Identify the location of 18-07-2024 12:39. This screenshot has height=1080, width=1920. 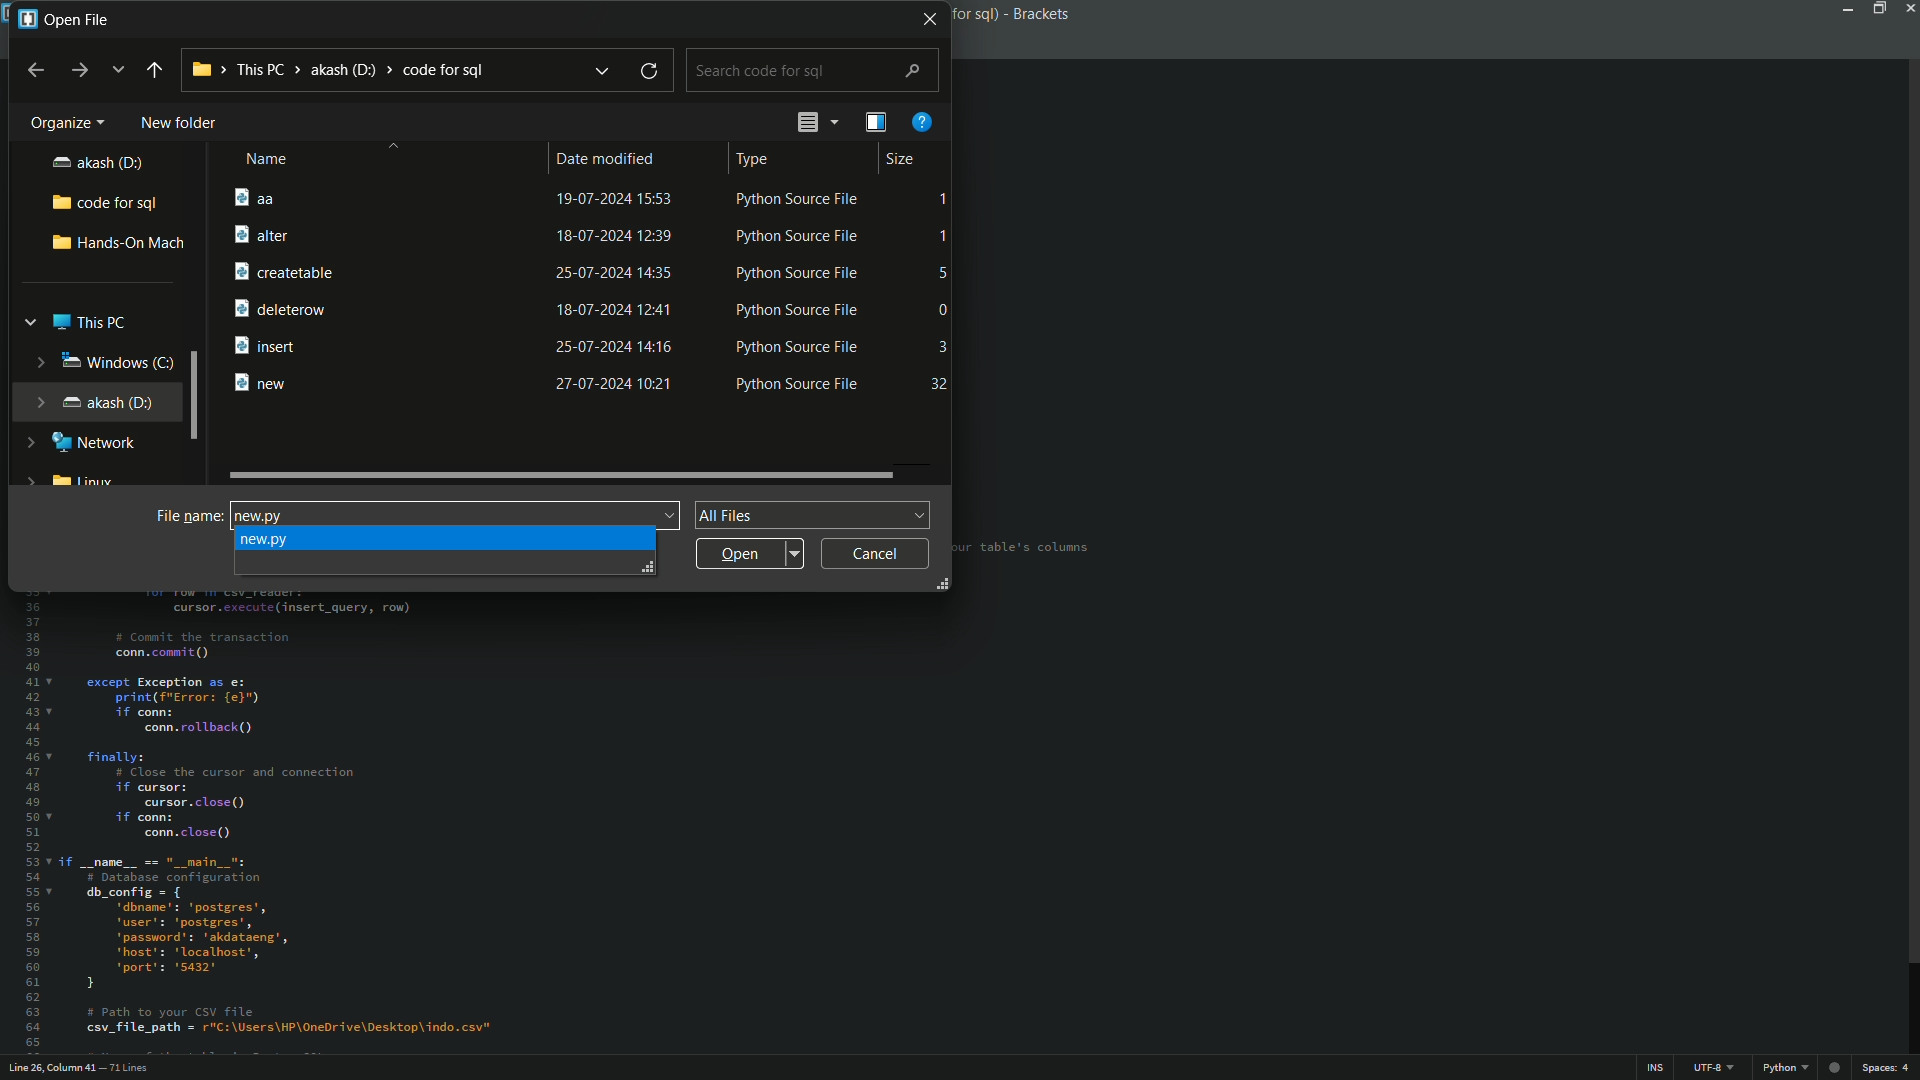
(611, 236).